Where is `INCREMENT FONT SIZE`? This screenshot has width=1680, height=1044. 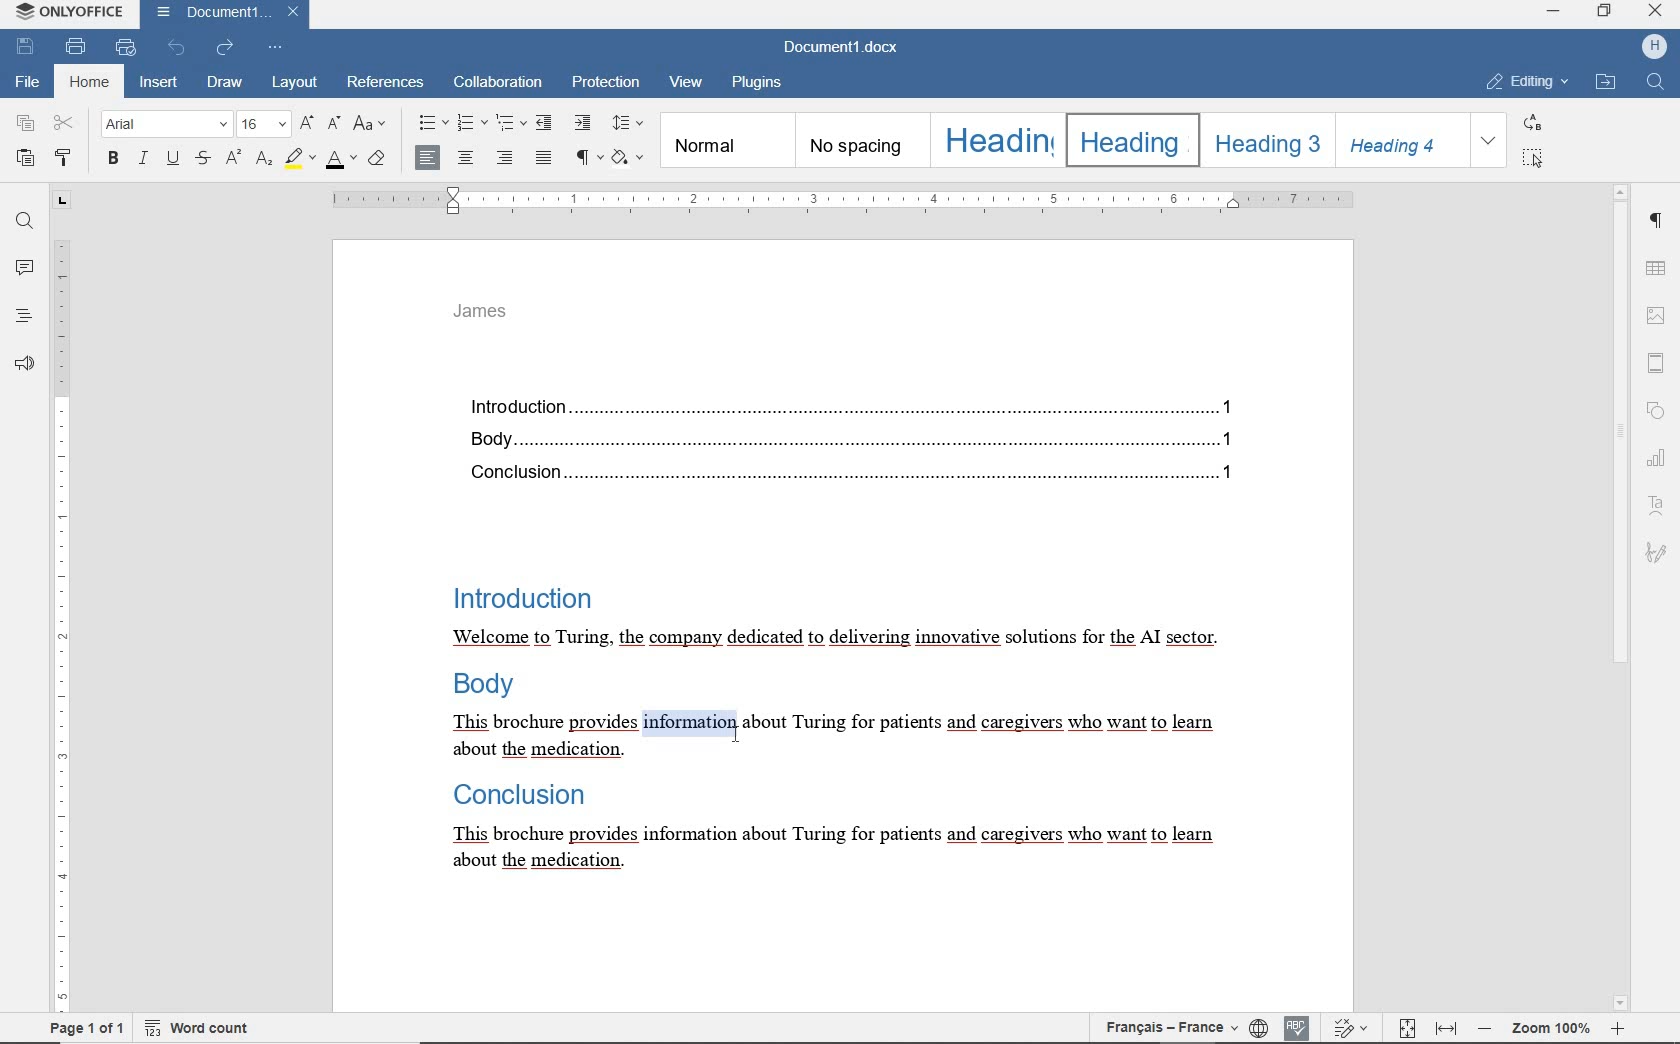 INCREMENT FONT SIZE is located at coordinates (305, 121).